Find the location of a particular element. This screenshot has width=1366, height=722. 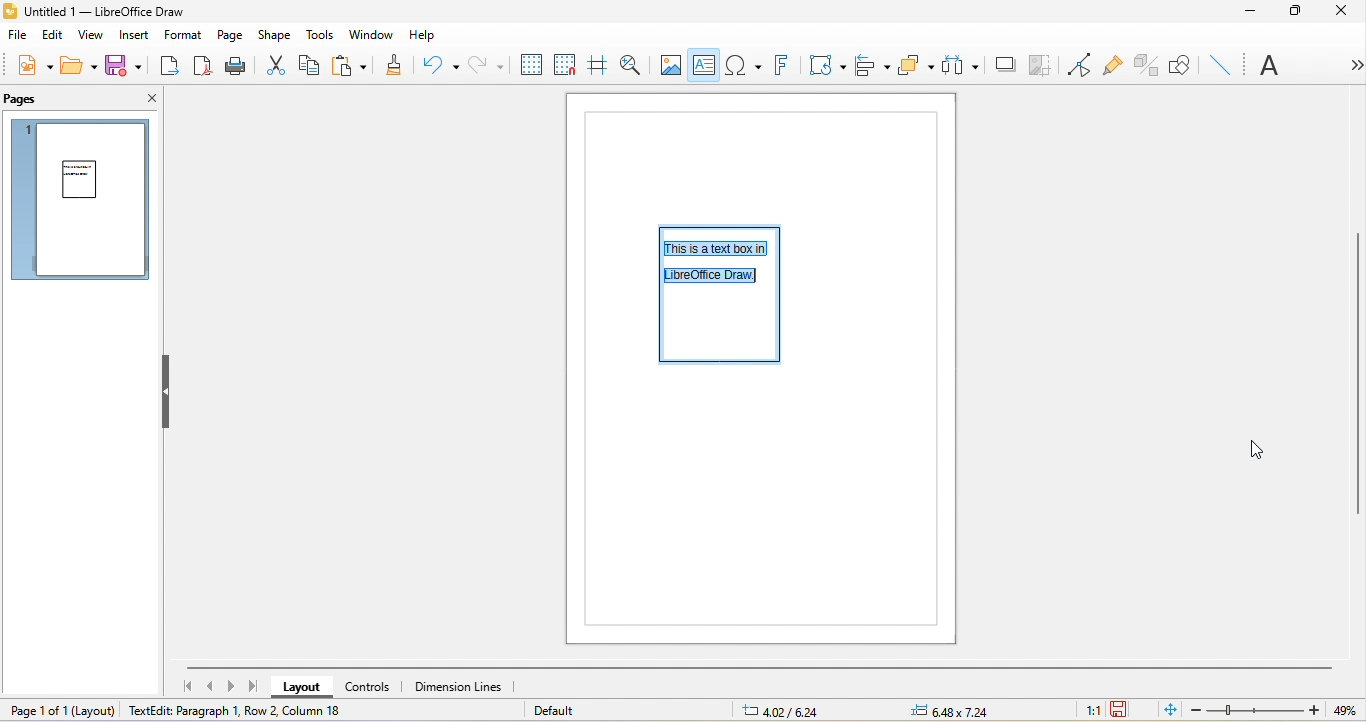

clone formatting is located at coordinates (400, 65).